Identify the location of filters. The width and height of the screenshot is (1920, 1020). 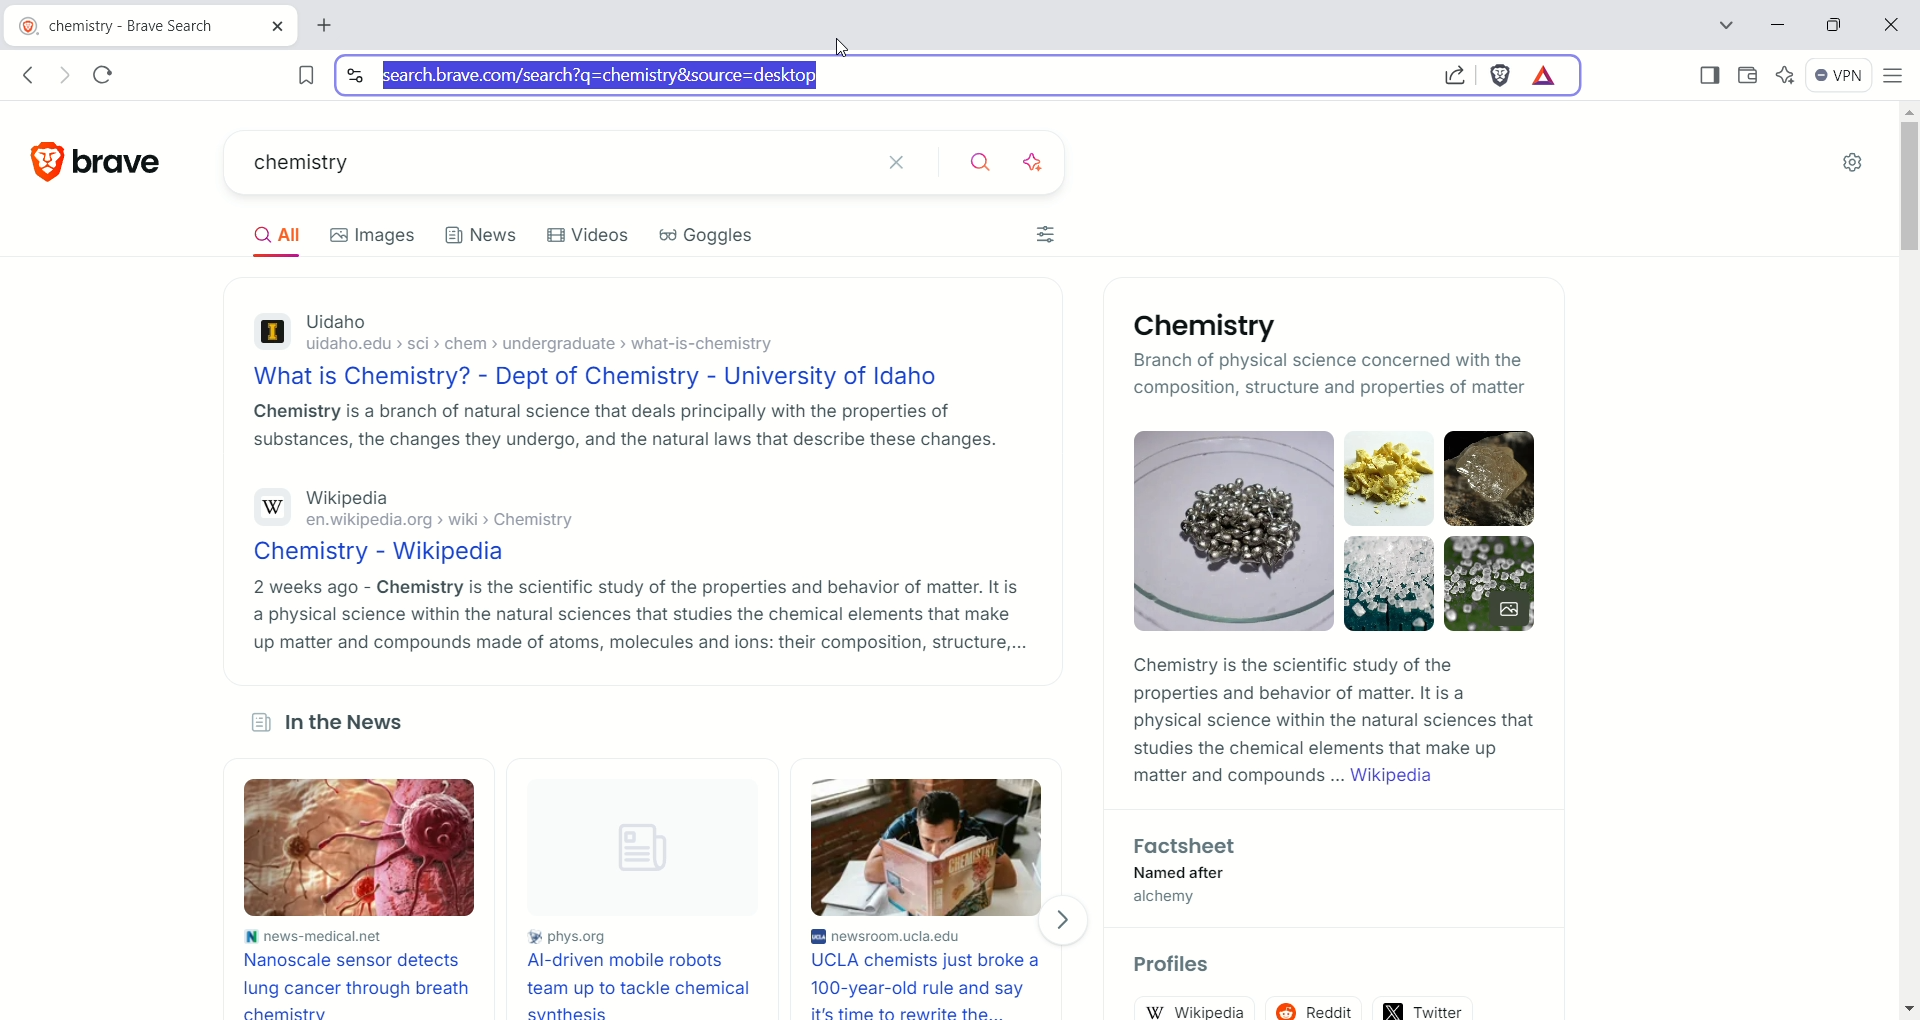
(1045, 234).